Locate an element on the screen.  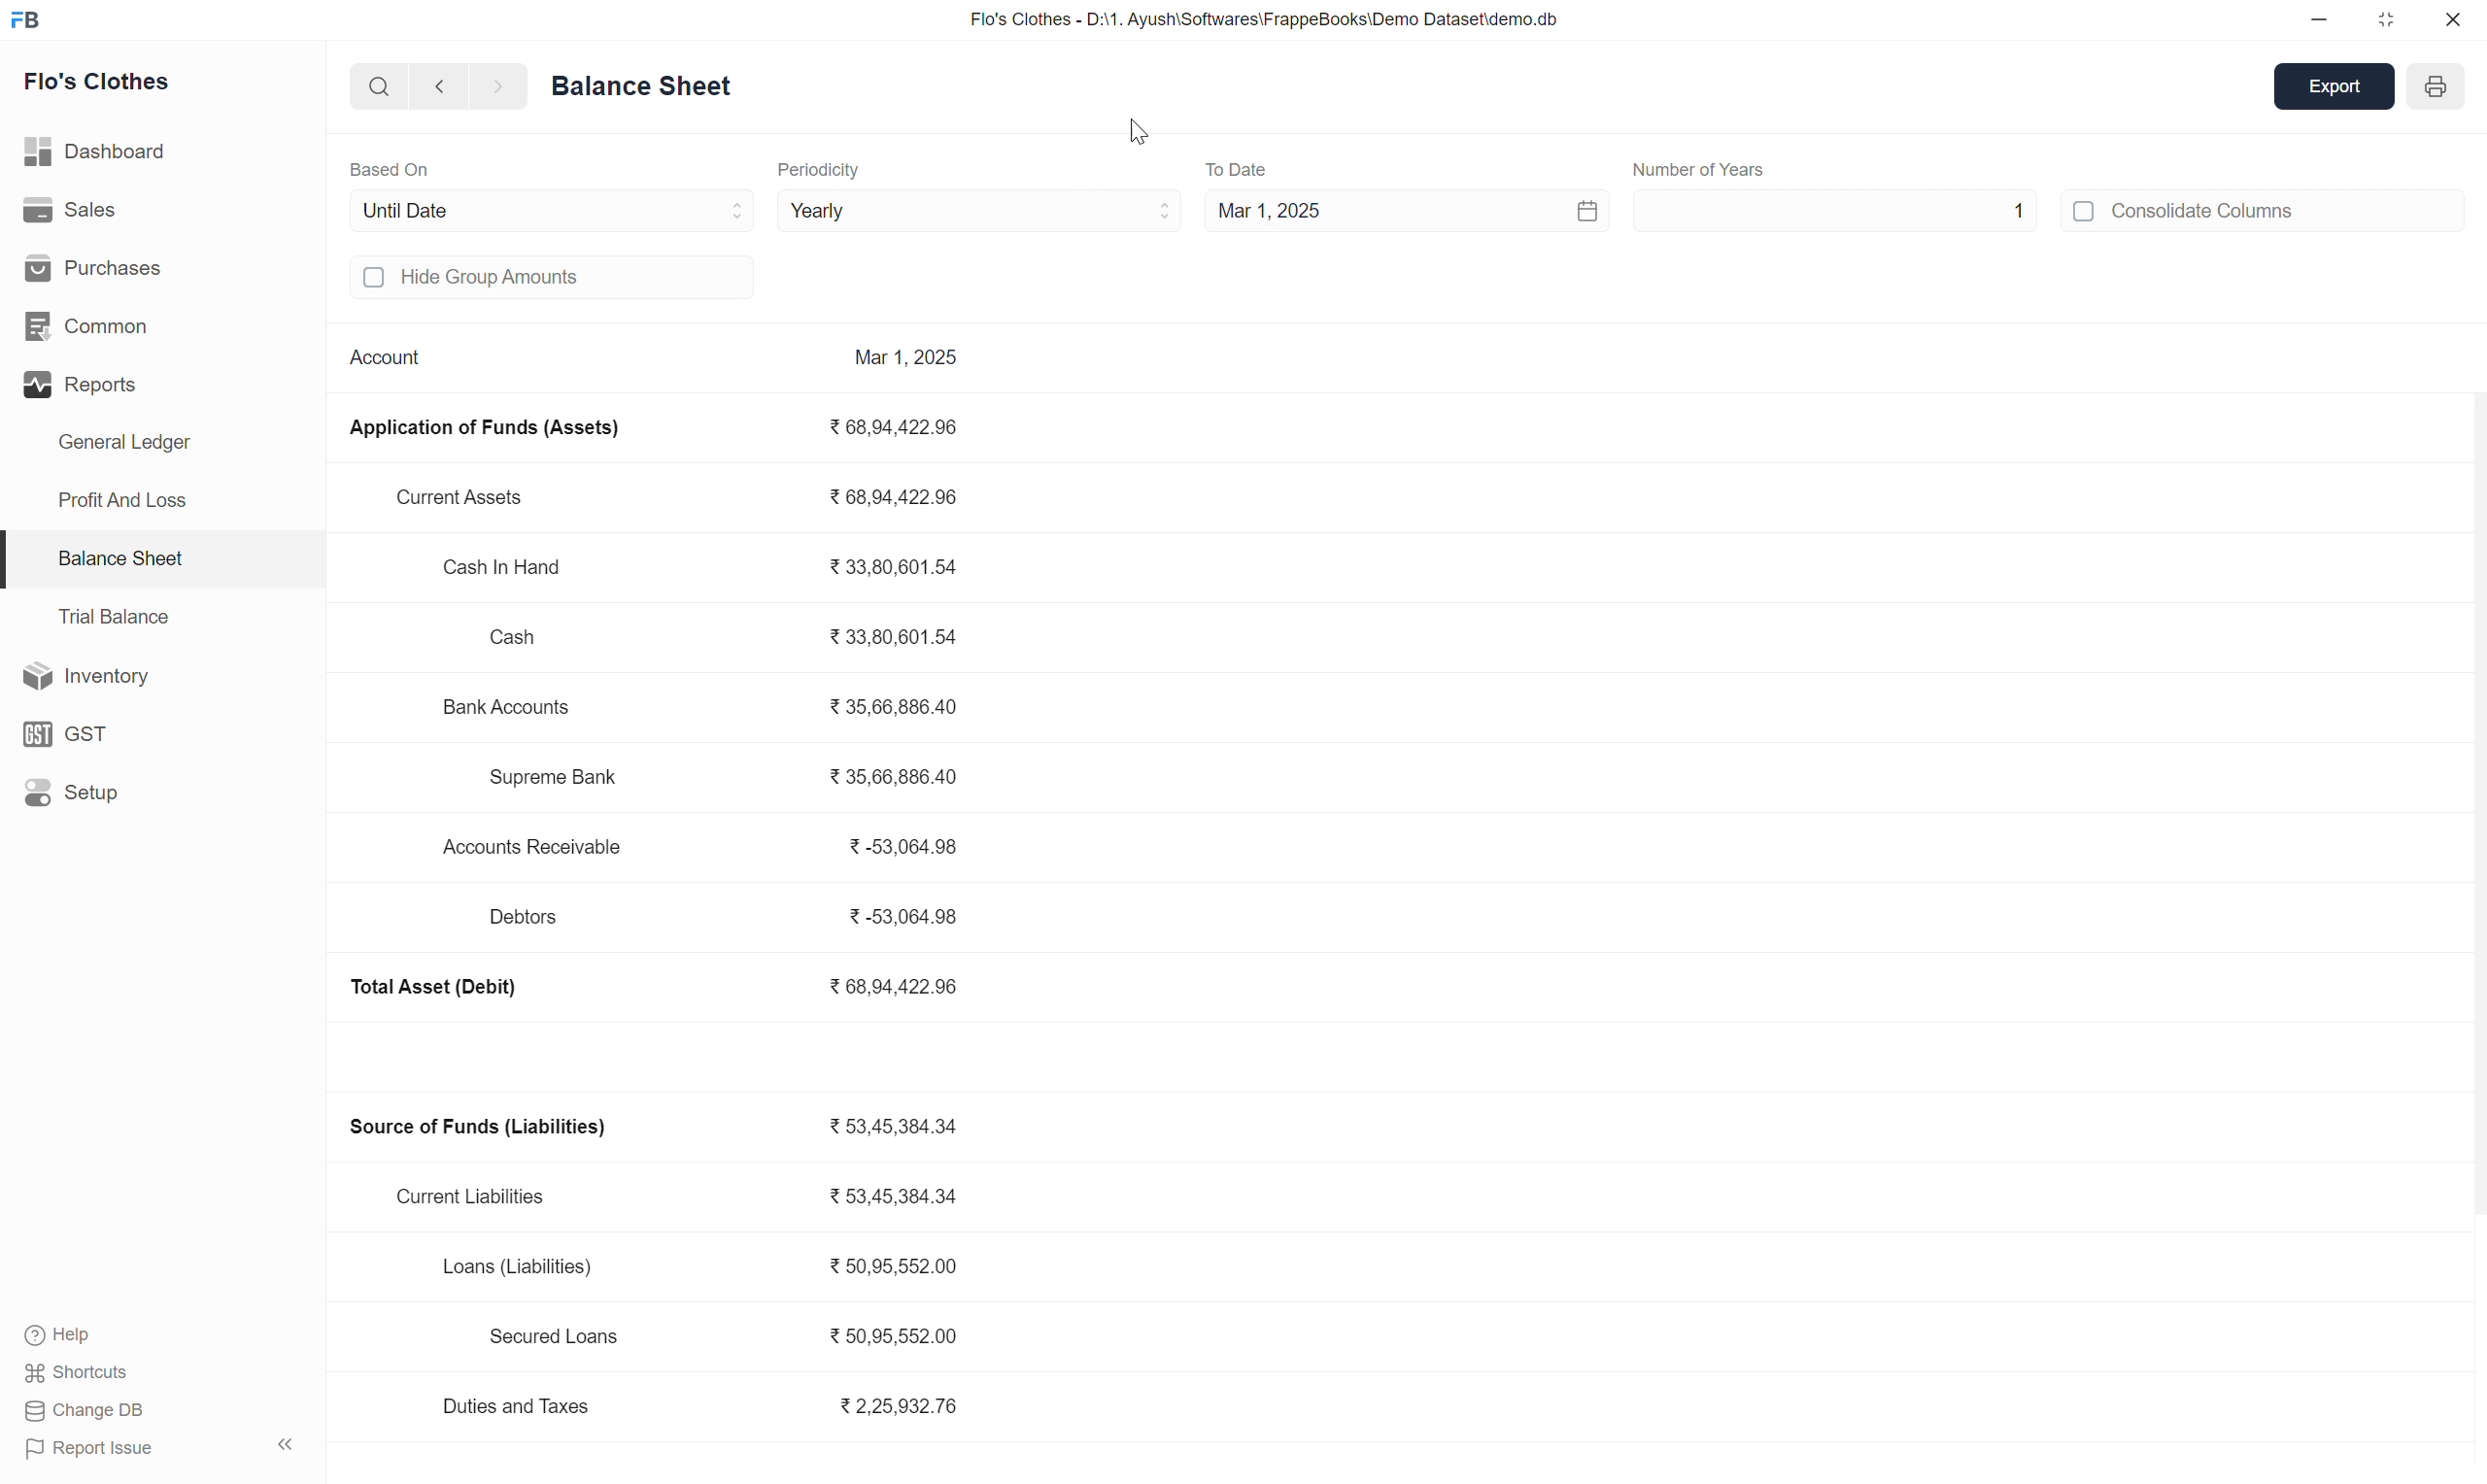
Shortcuts is located at coordinates (82, 1373).